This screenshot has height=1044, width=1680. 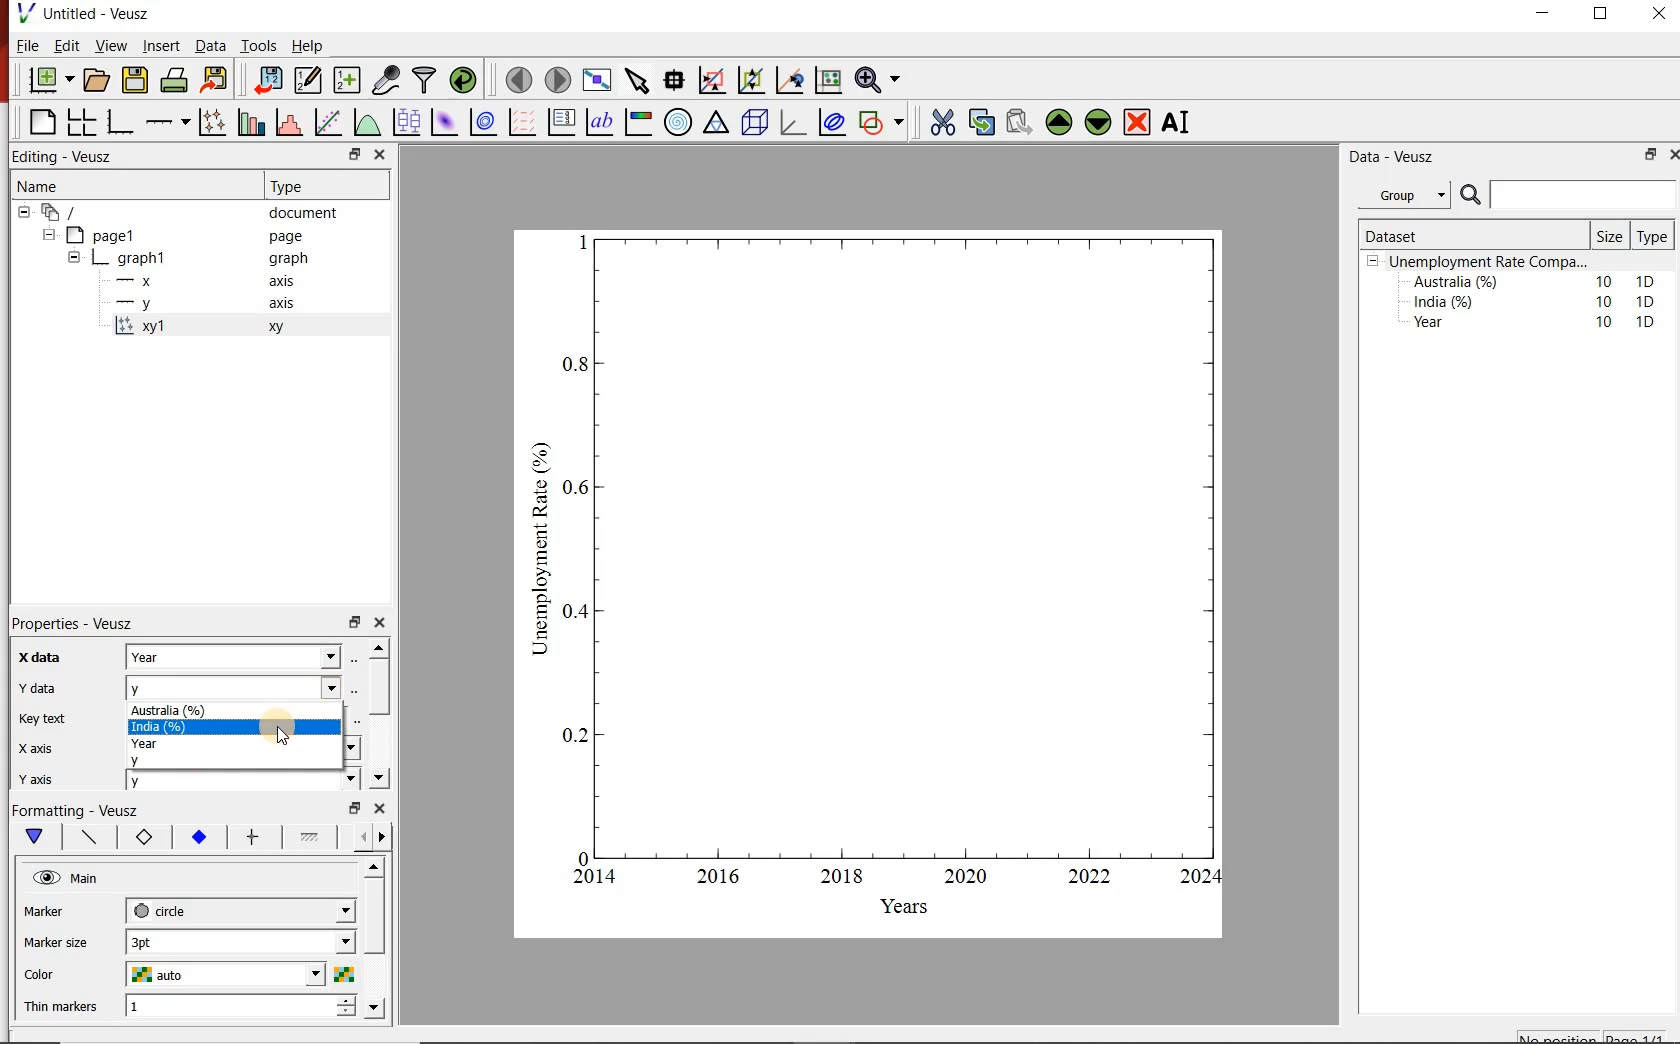 I want to click on select the items, so click(x=639, y=78).